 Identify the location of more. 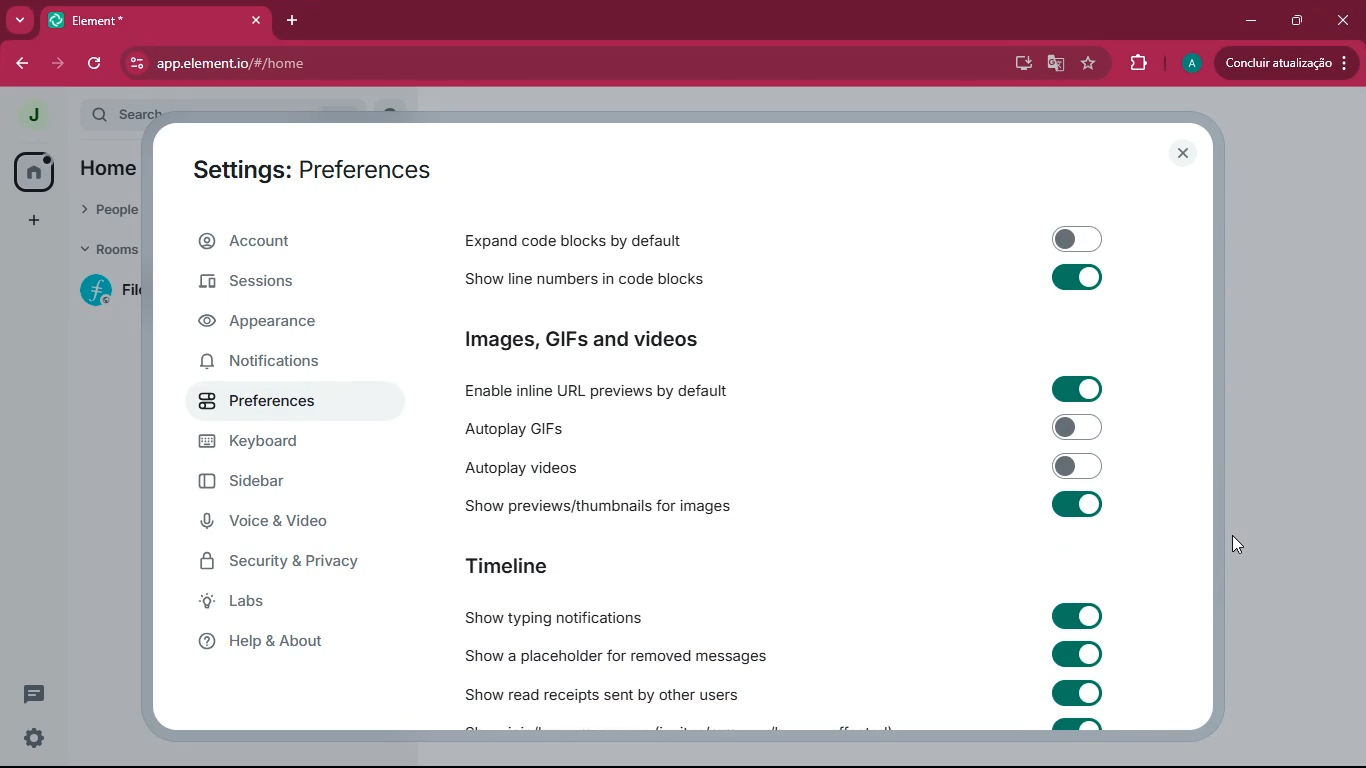
(18, 20).